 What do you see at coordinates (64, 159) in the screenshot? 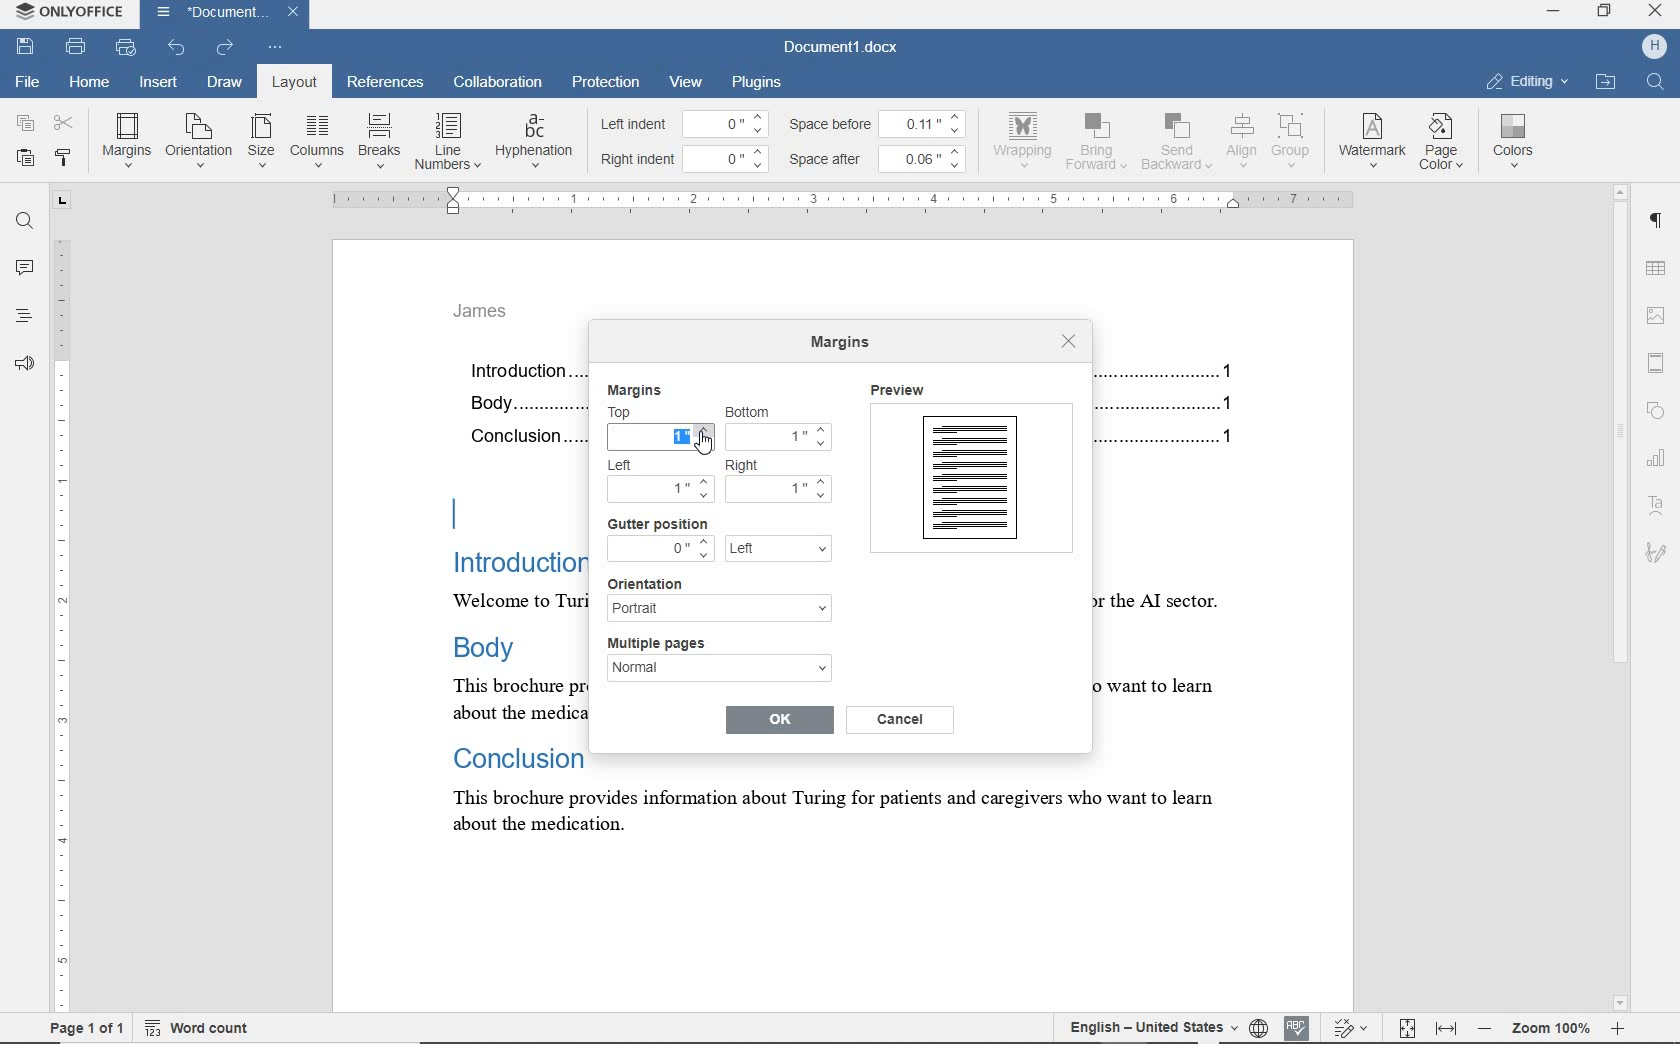
I see `copy style` at bounding box center [64, 159].